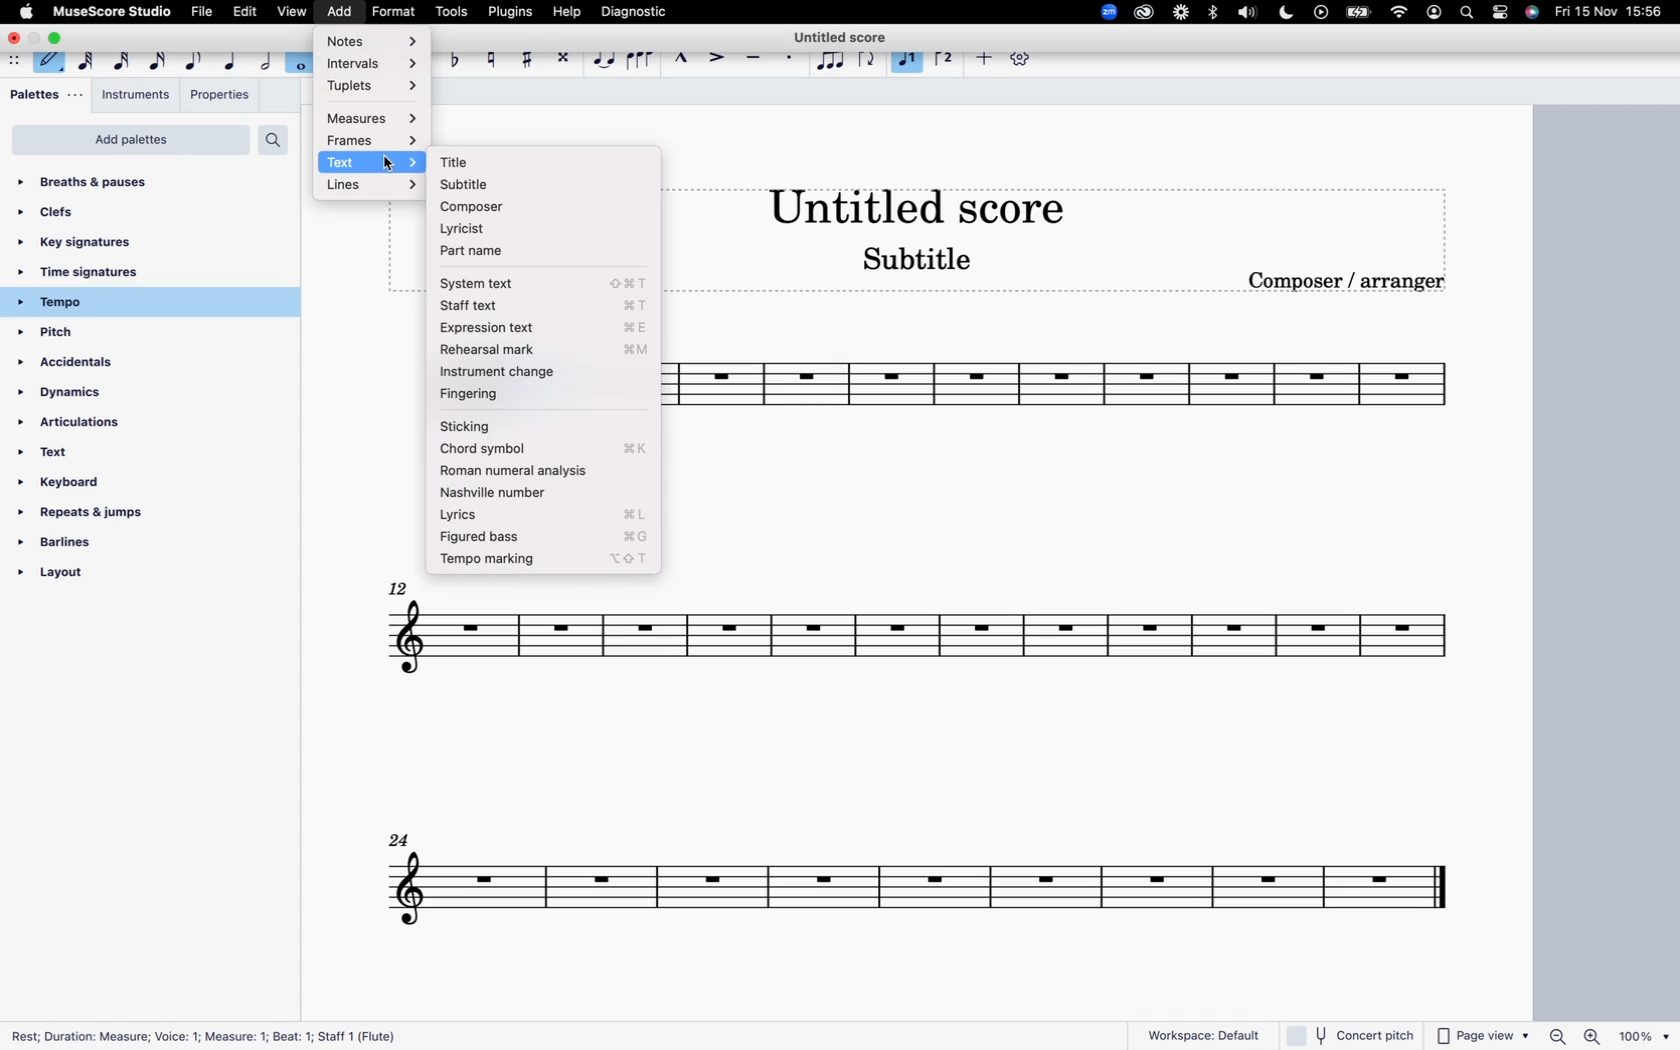 The image size is (1680, 1050). What do you see at coordinates (280, 140) in the screenshot?
I see `search` at bounding box center [280, 140].